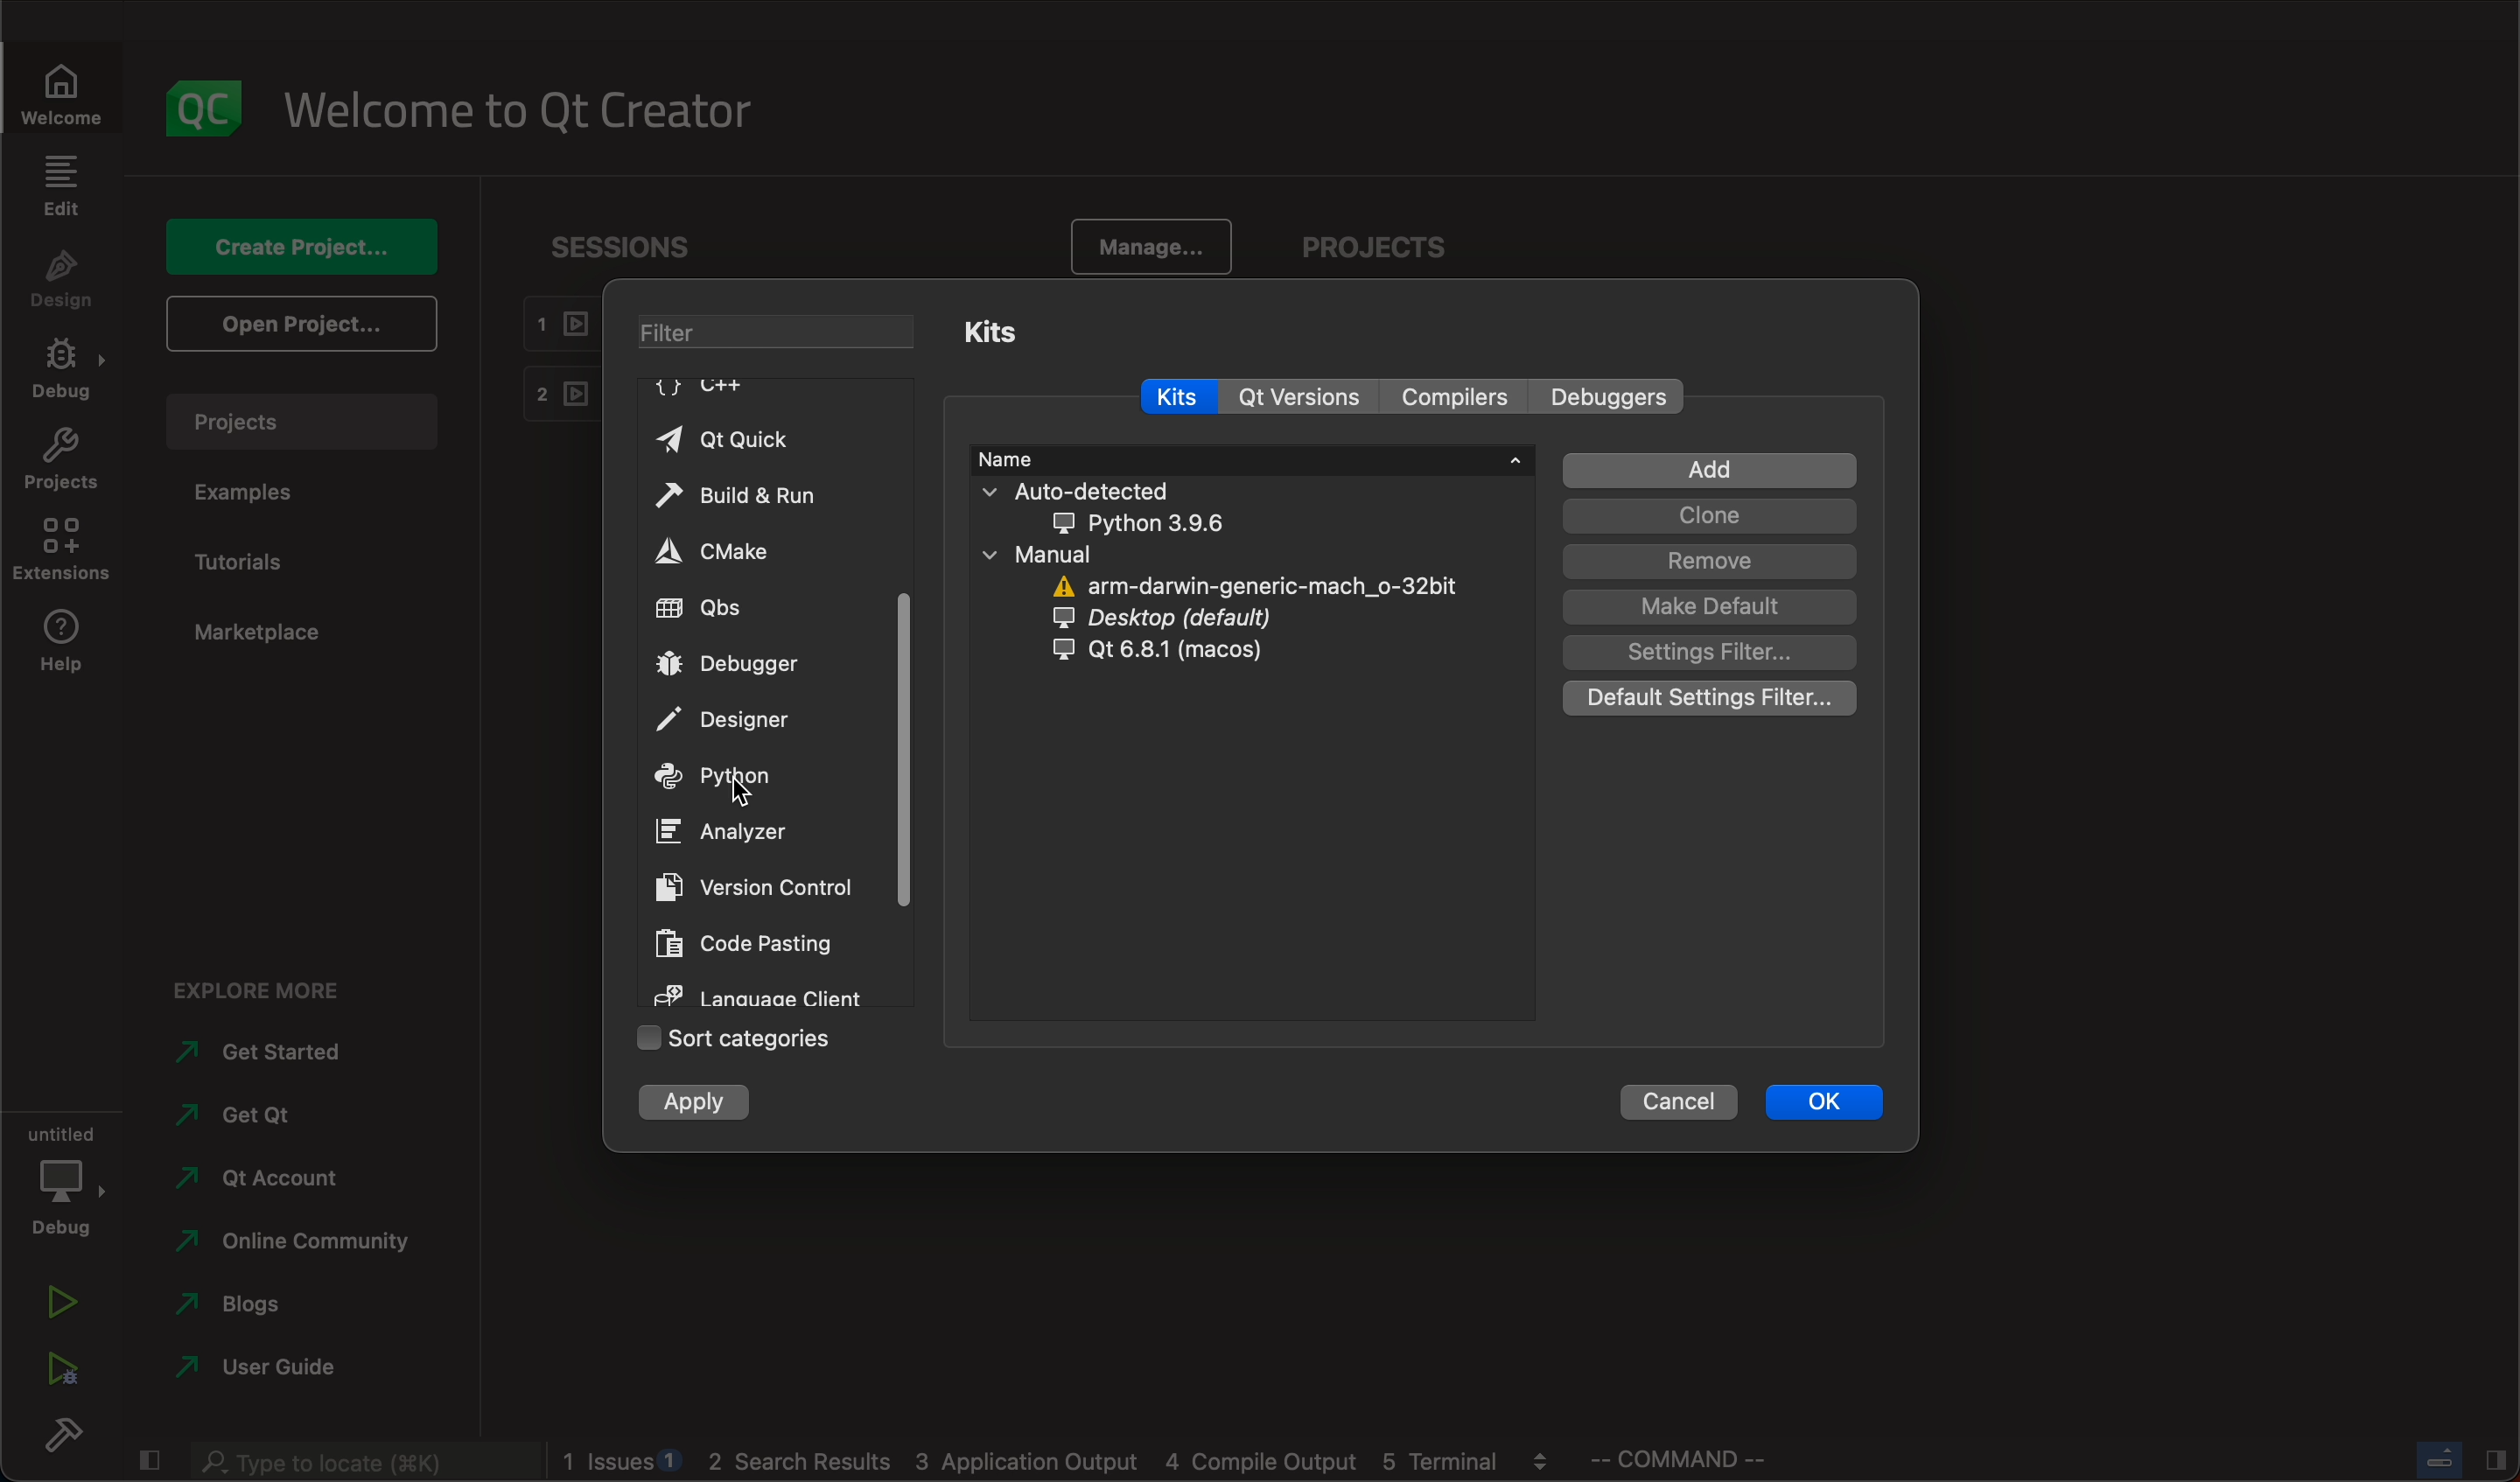 The image size is (2520, 1482). What do you see at coordinates (781, 332) in the screenshot?
I see `filter` at bounding box center [781, 332].